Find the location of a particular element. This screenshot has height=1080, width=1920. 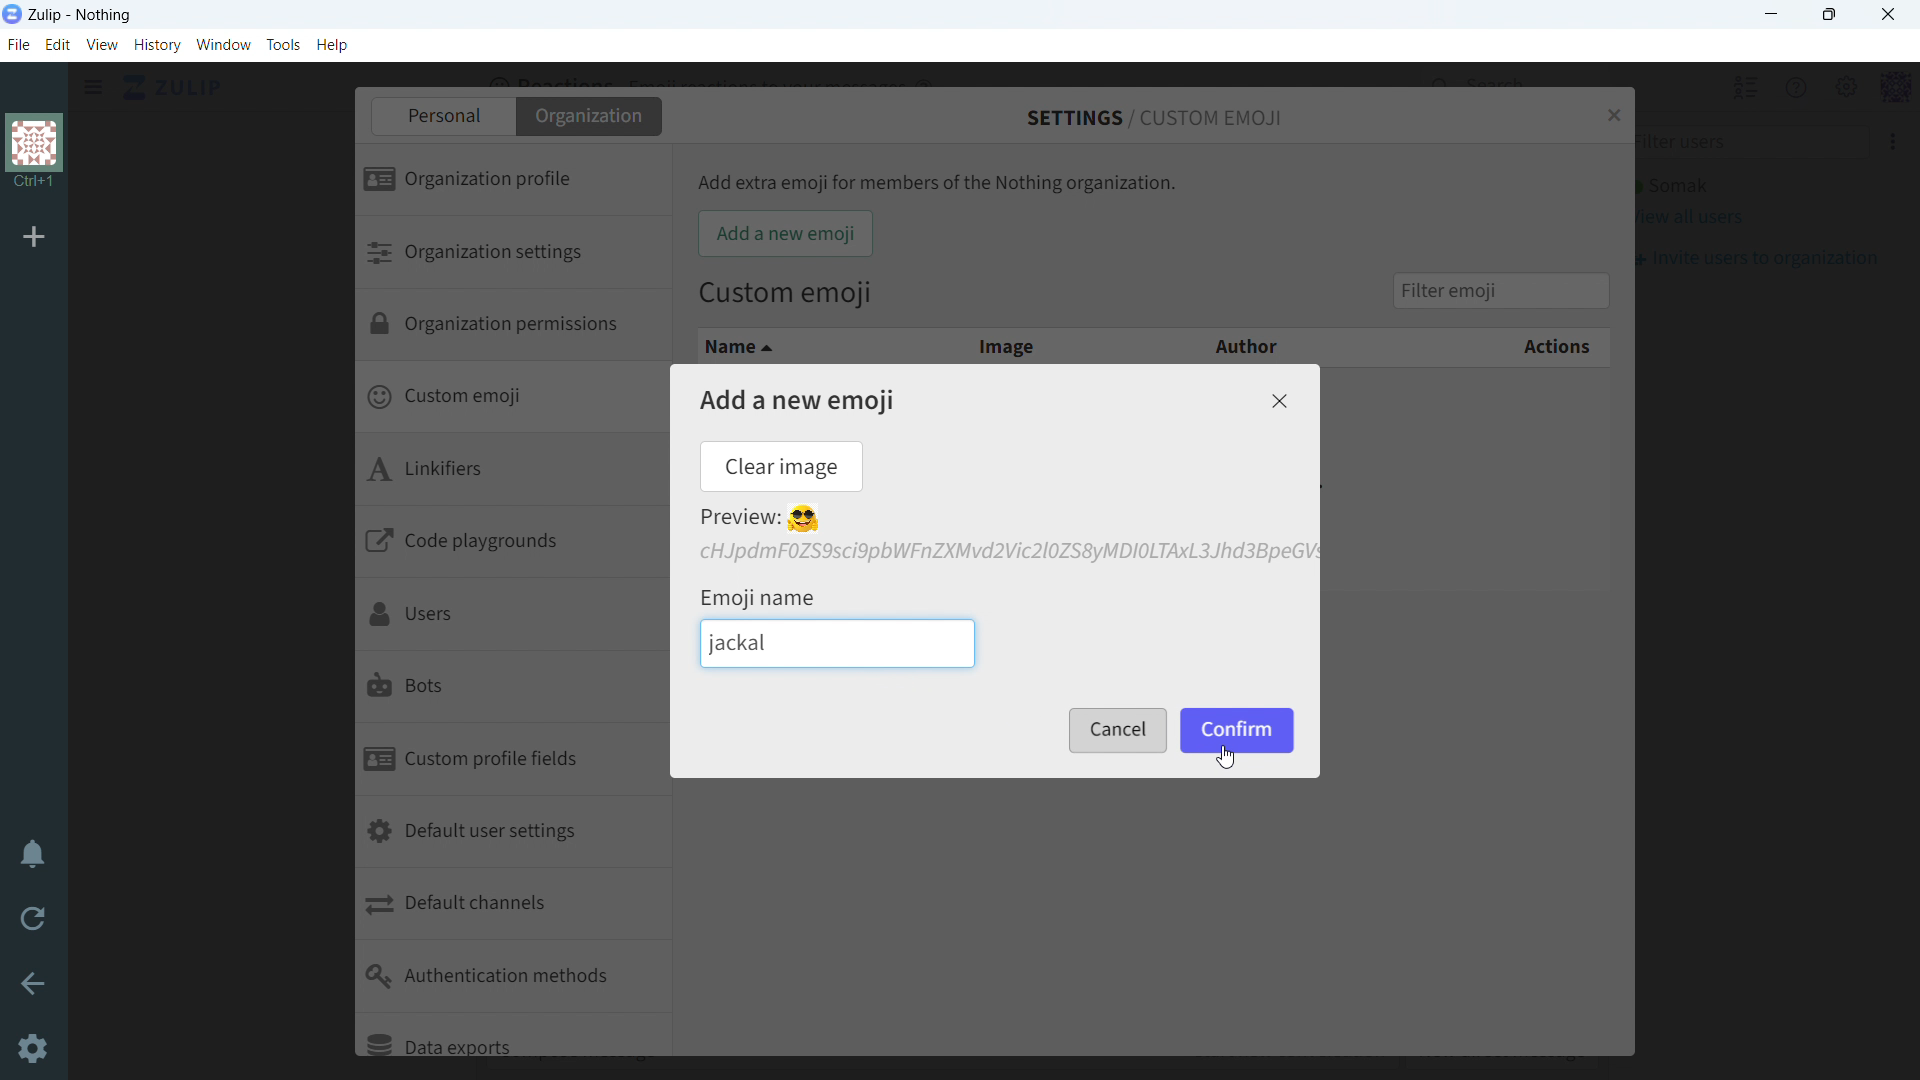

emoji name is located at coordinates (760, 595).